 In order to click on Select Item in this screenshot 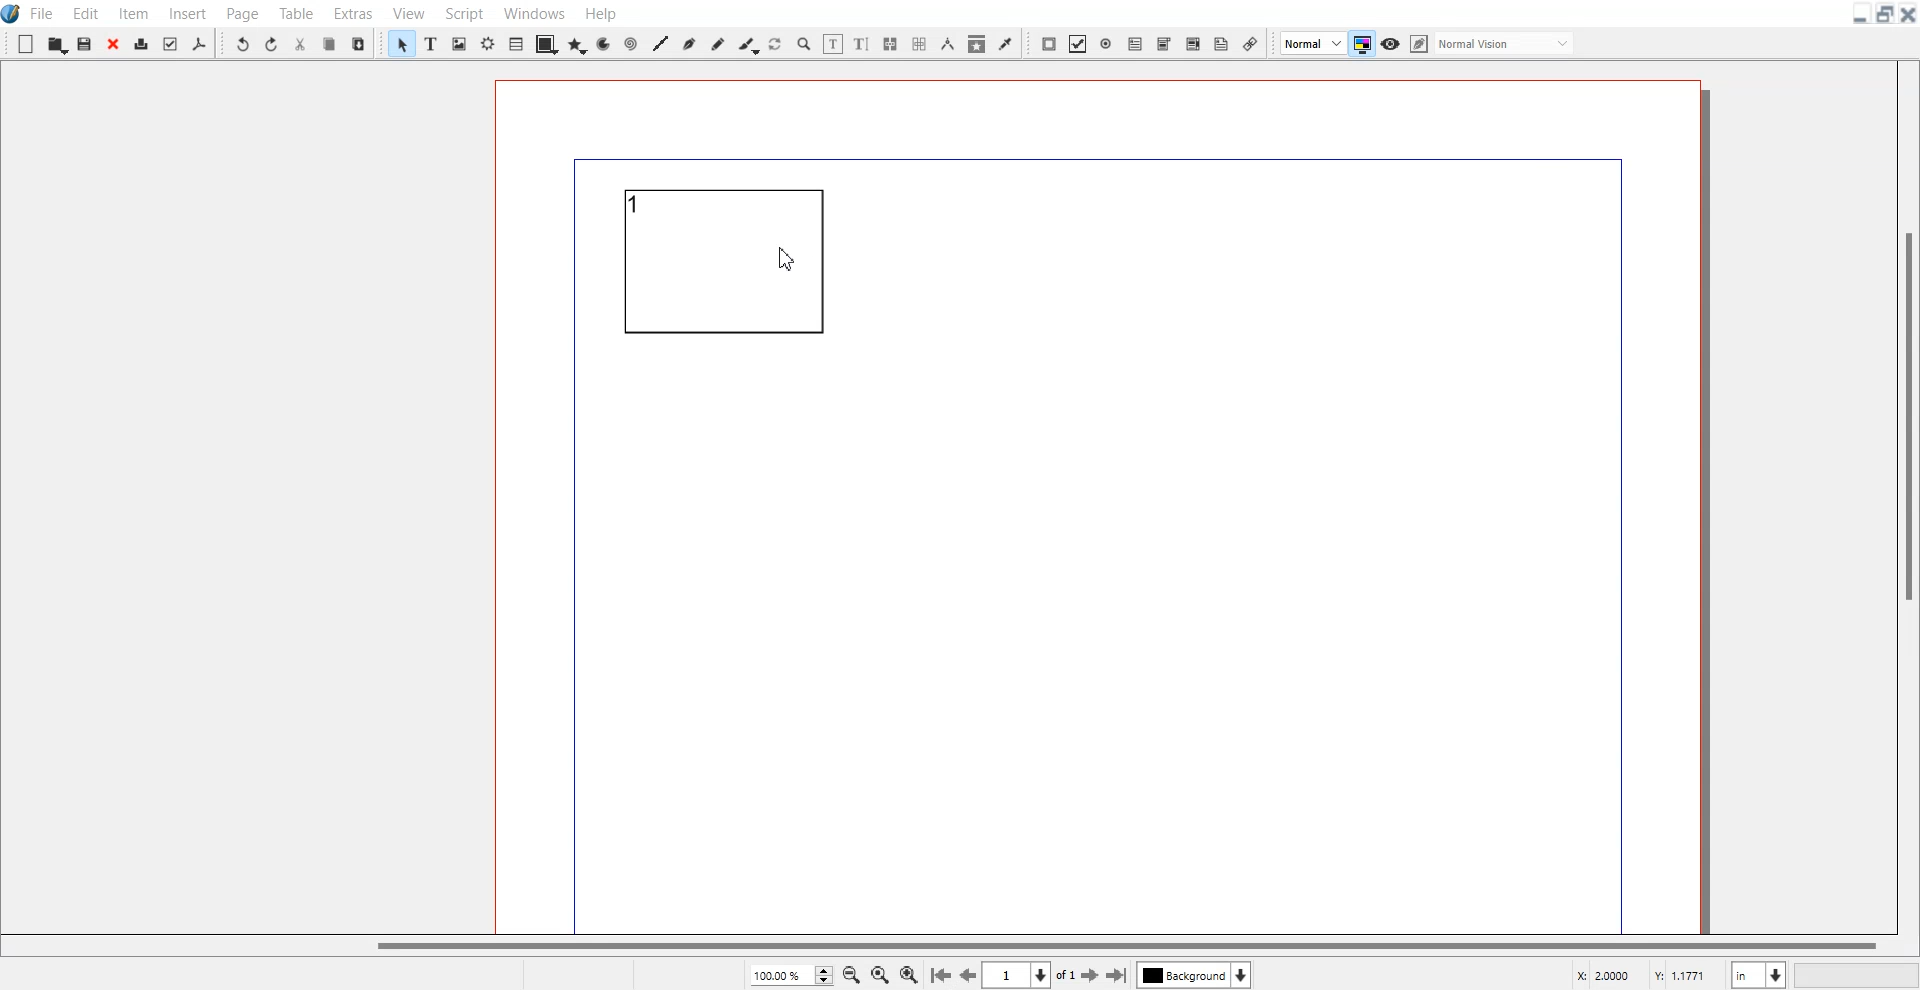, I will do `click(401, 43)`.